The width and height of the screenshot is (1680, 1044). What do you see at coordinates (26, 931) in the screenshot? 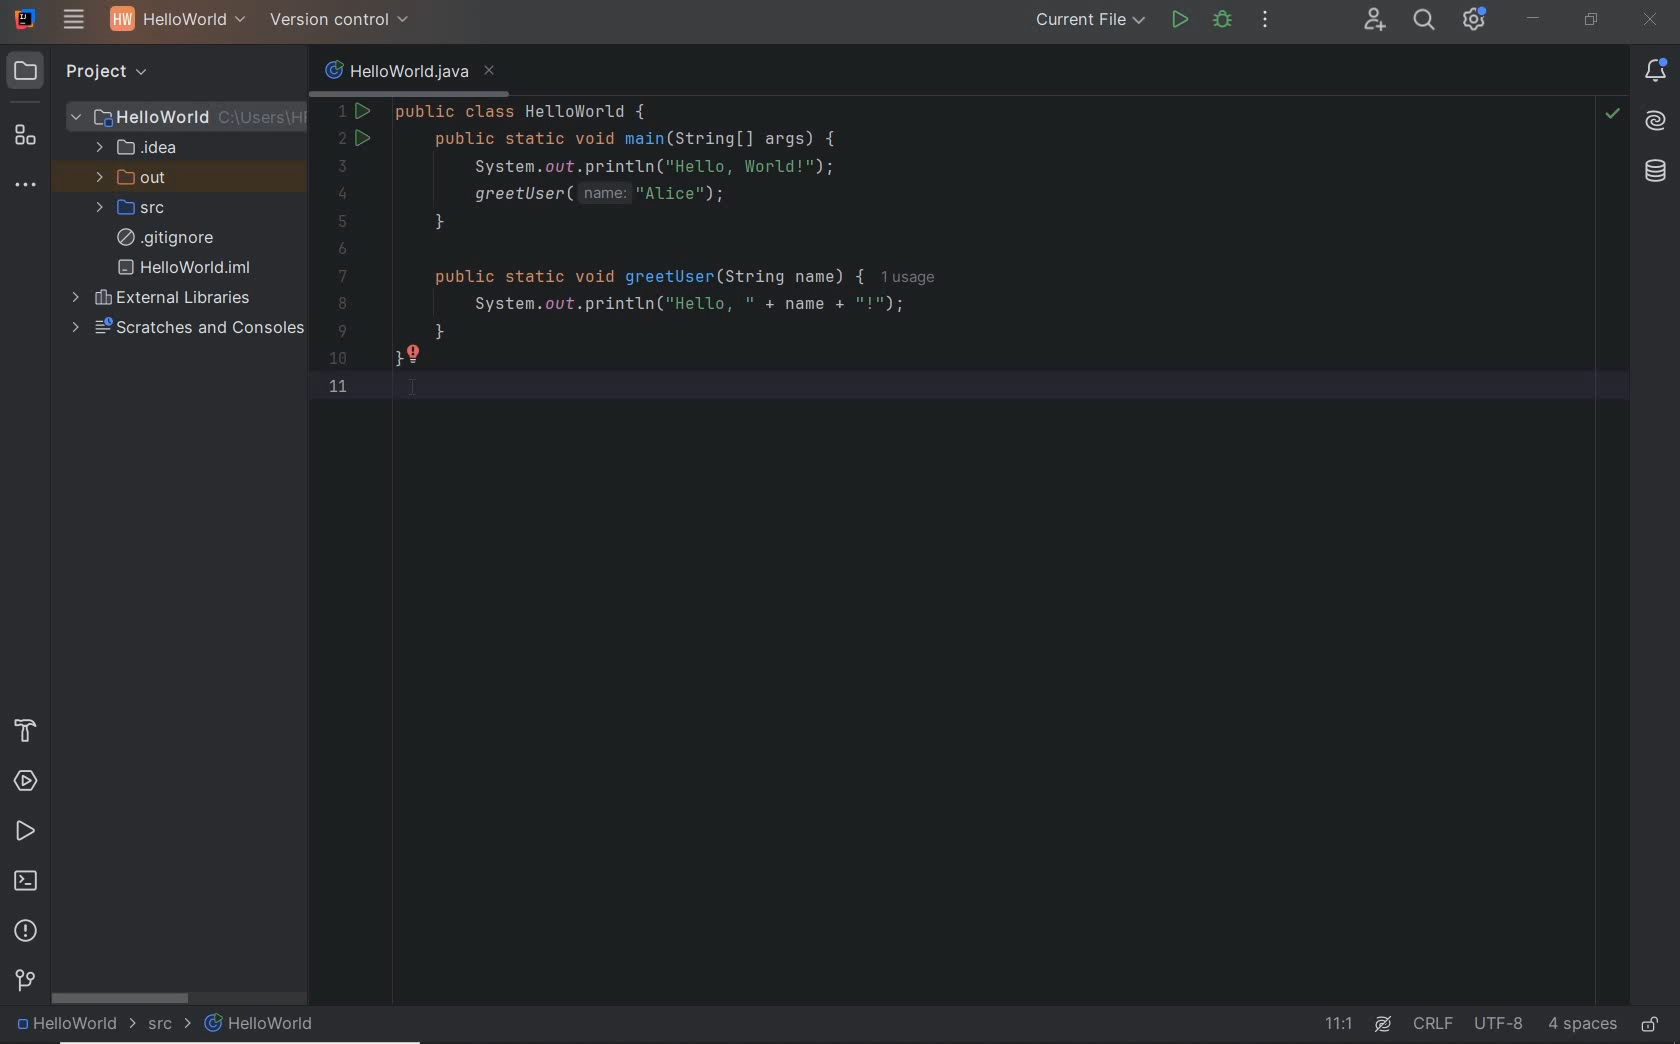
I see `problems` at bounding box center [26, 931].